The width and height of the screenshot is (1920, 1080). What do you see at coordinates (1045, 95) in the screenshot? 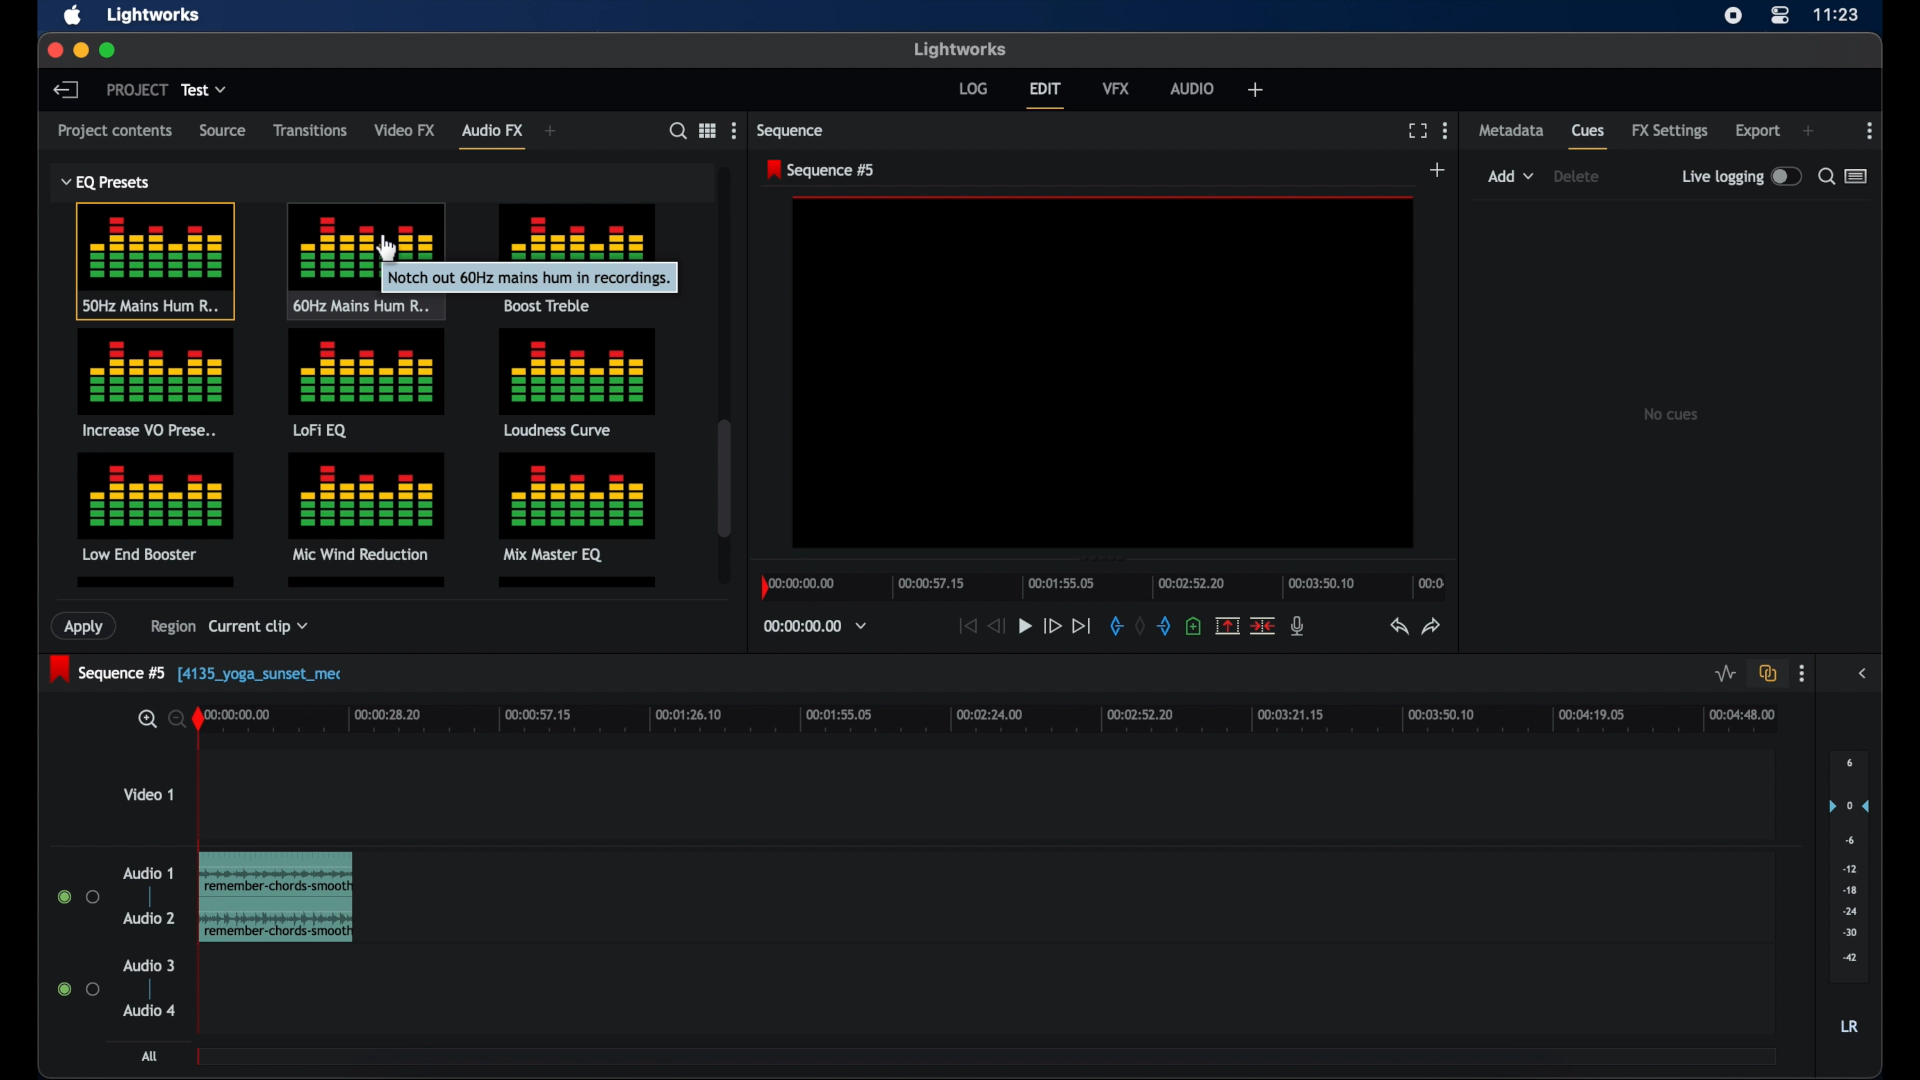
I see `edit` at bounding box center [1045, 95].